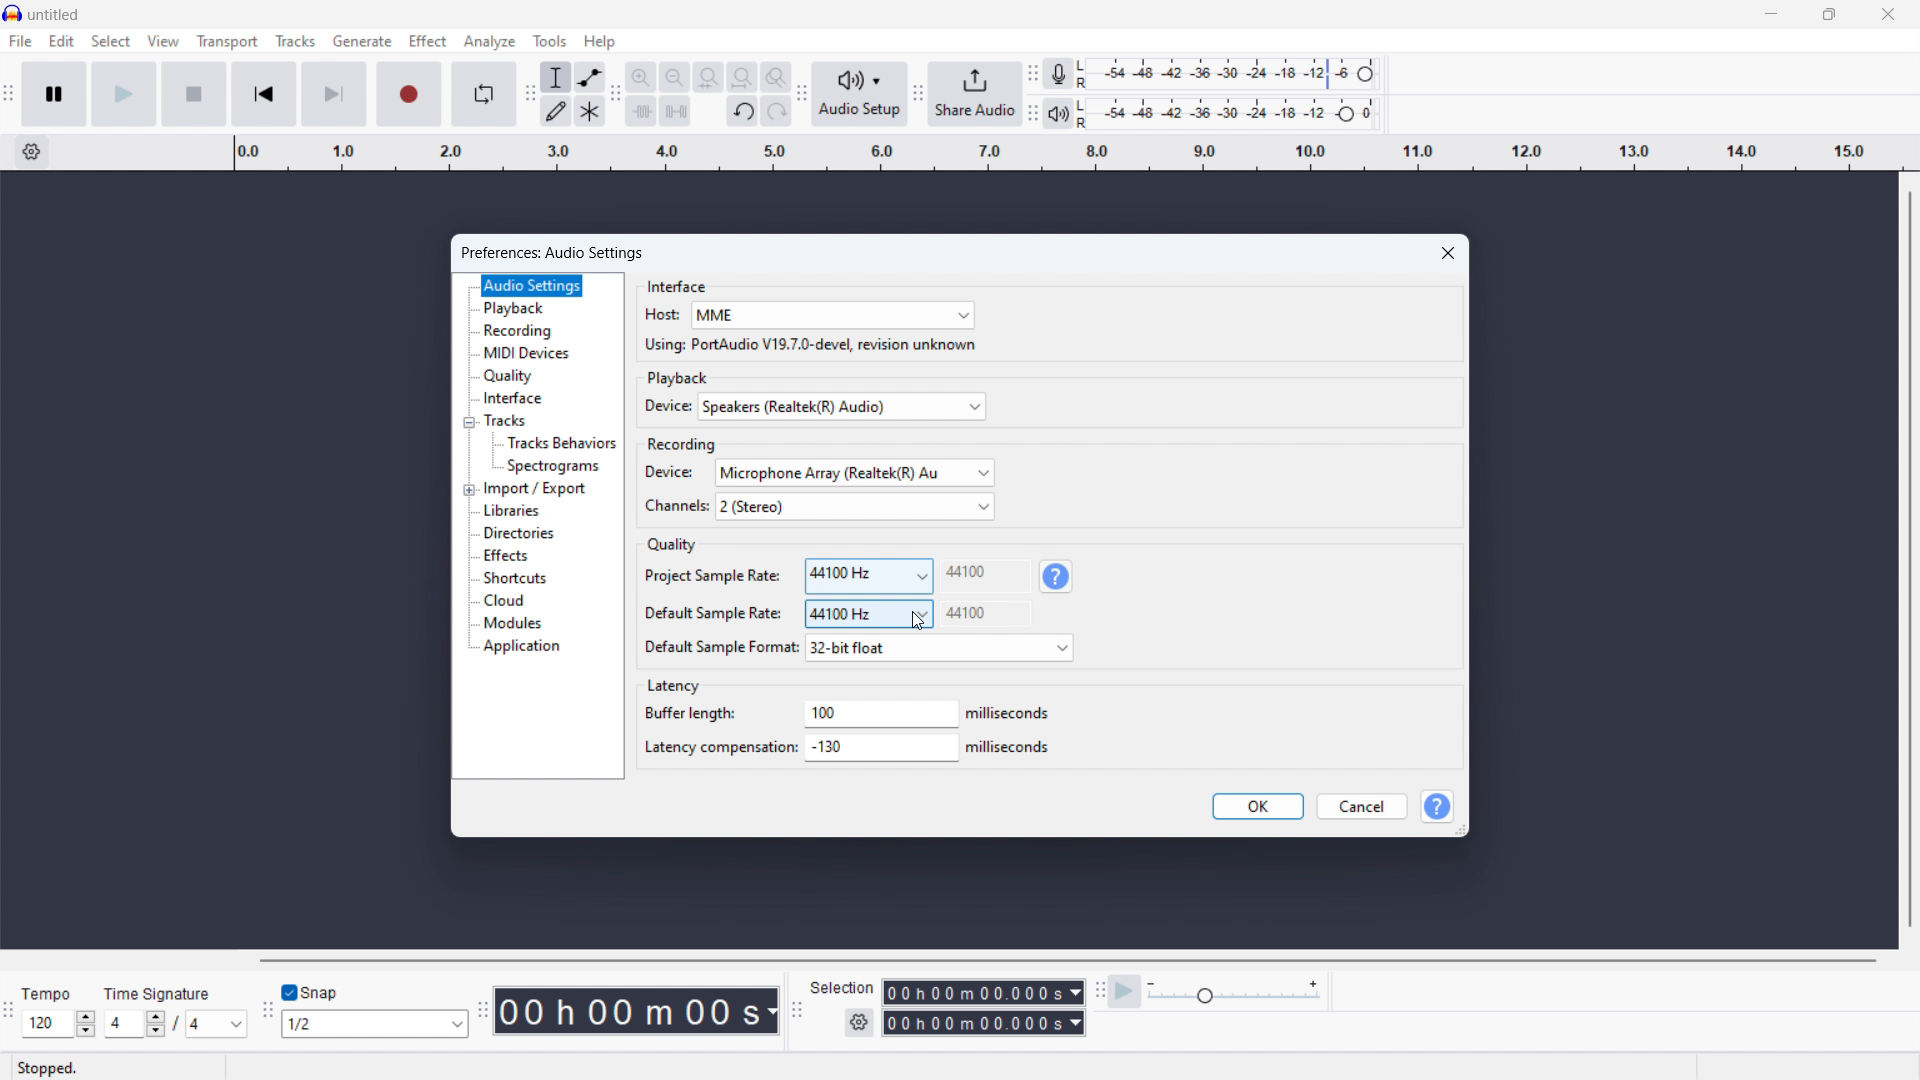 Image resolution: width=1920 pixels, height=1080 pixels. What do you see at coordinates (523, 647) in the screenshot?
I see `application` at bounding box center [523, 647].